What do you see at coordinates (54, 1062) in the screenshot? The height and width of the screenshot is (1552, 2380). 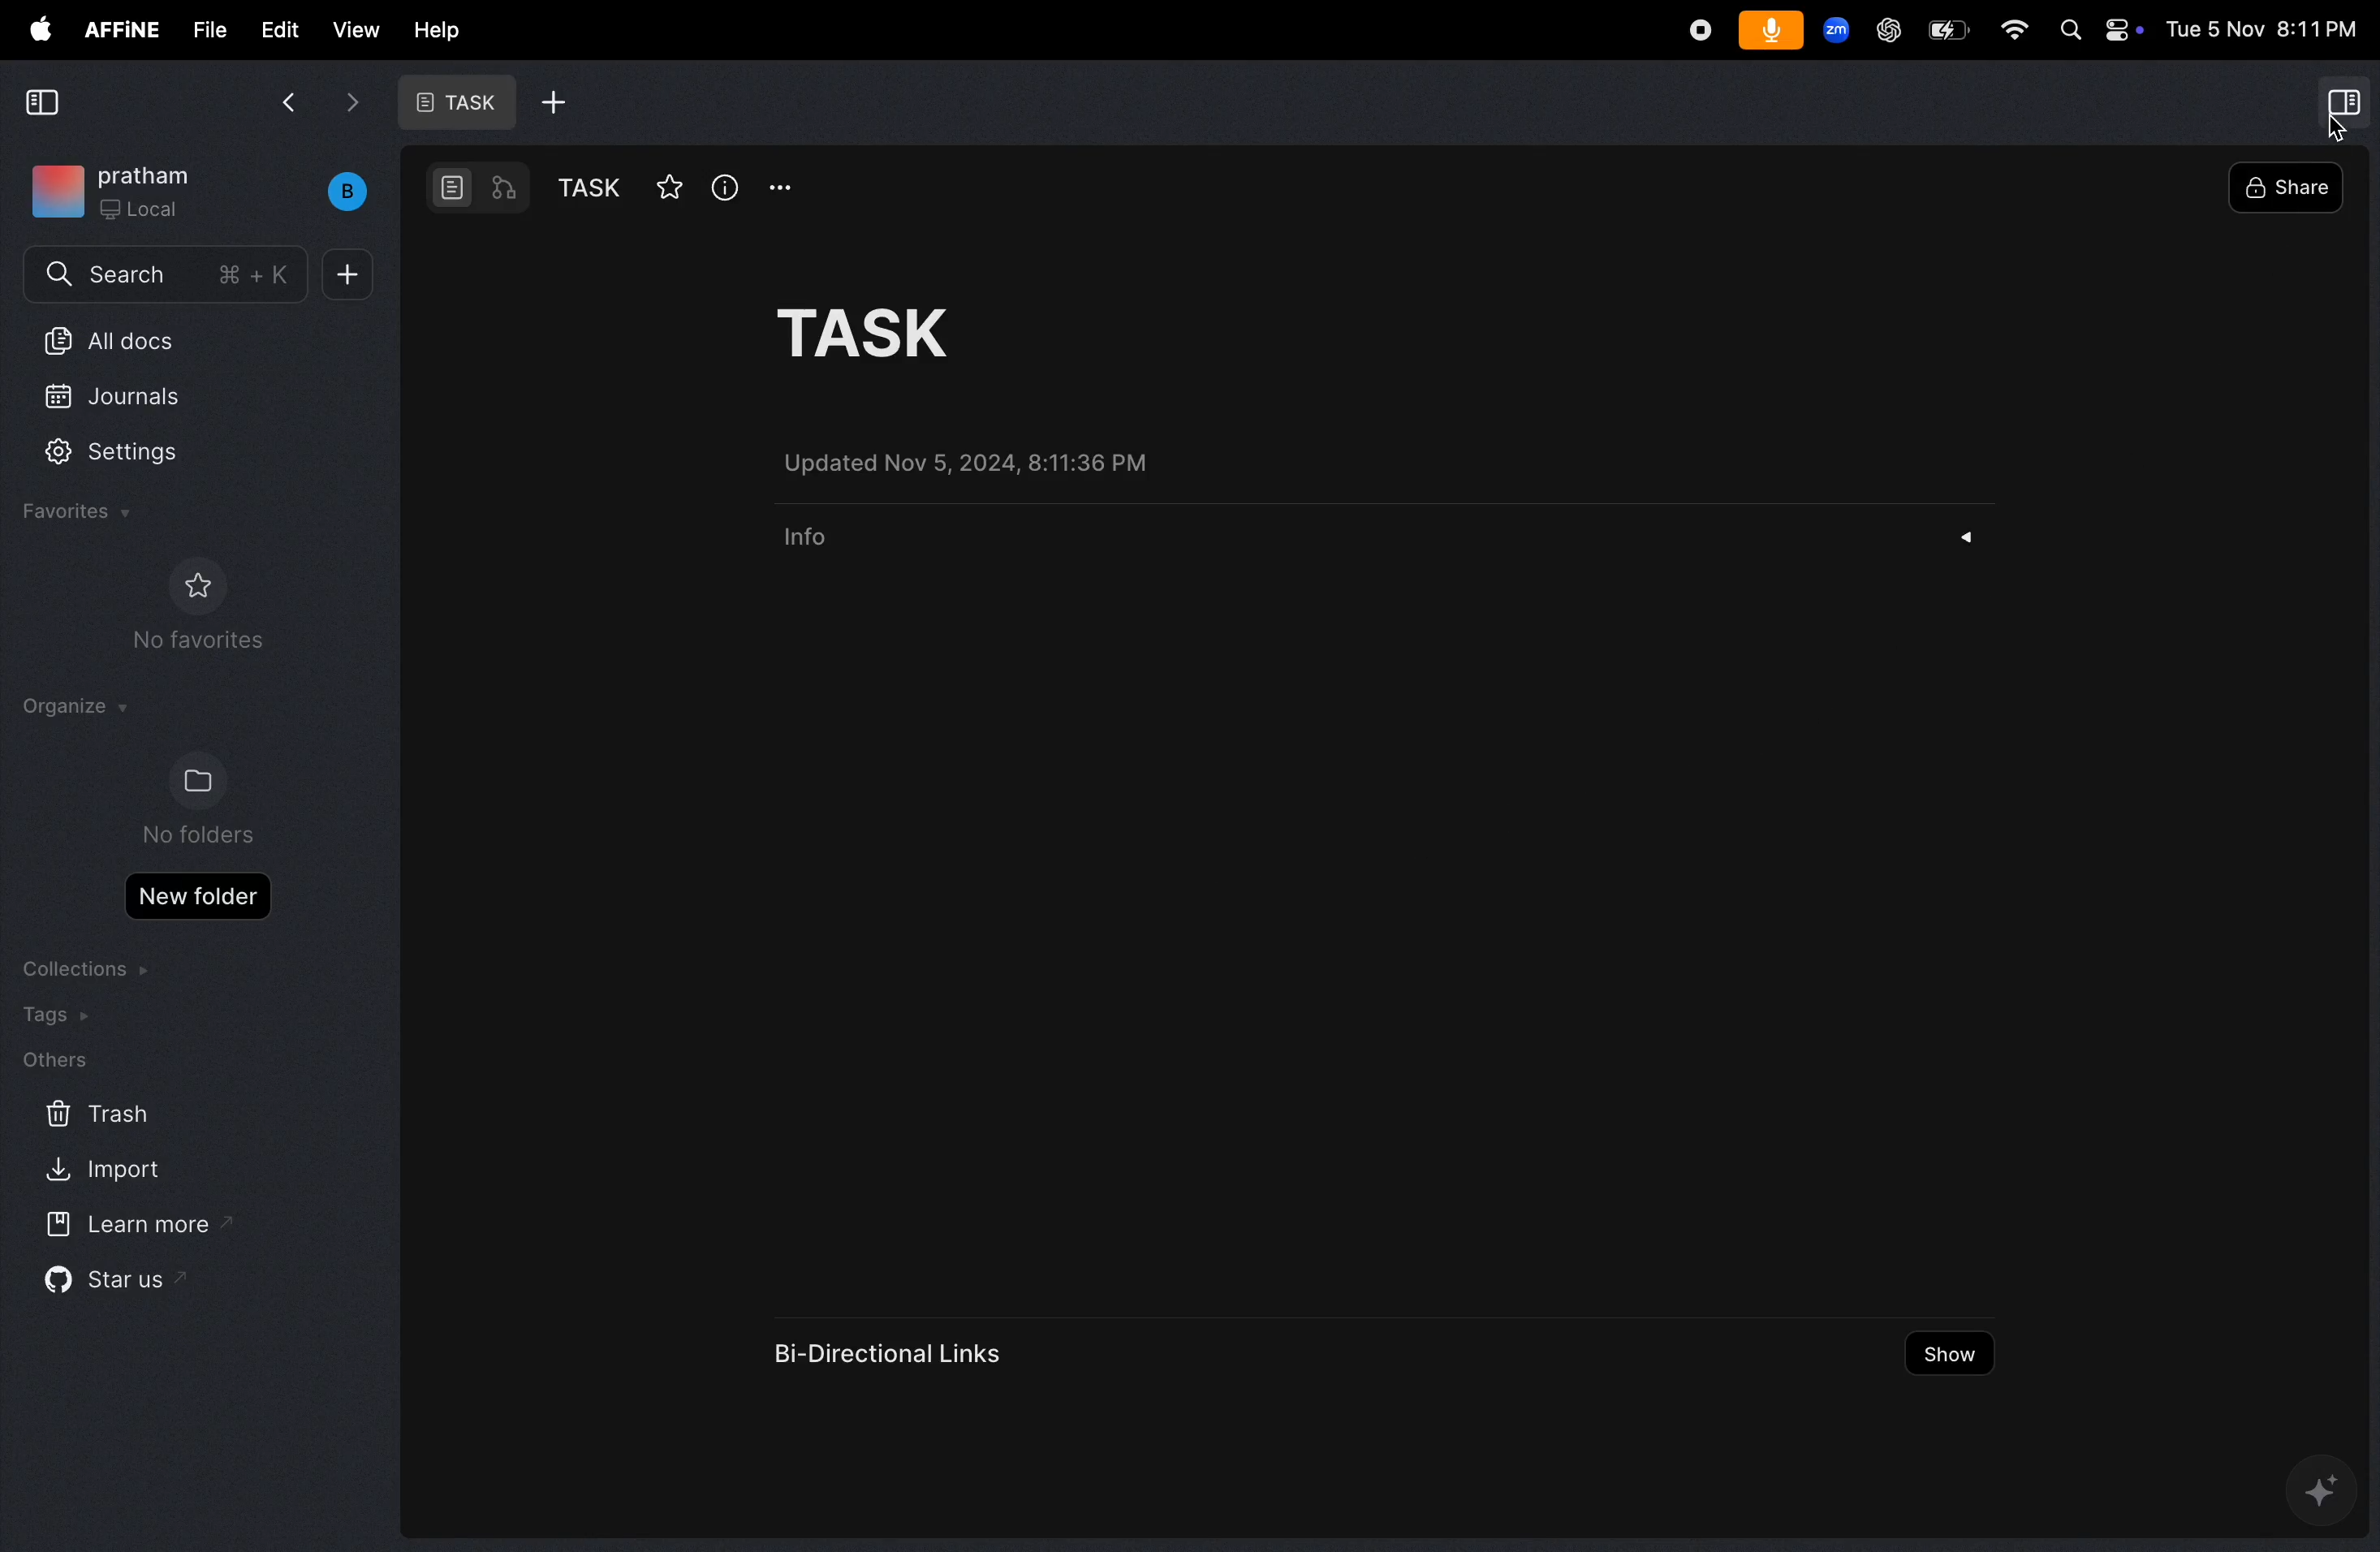 I see `others` at bounding box center [54, 1062].